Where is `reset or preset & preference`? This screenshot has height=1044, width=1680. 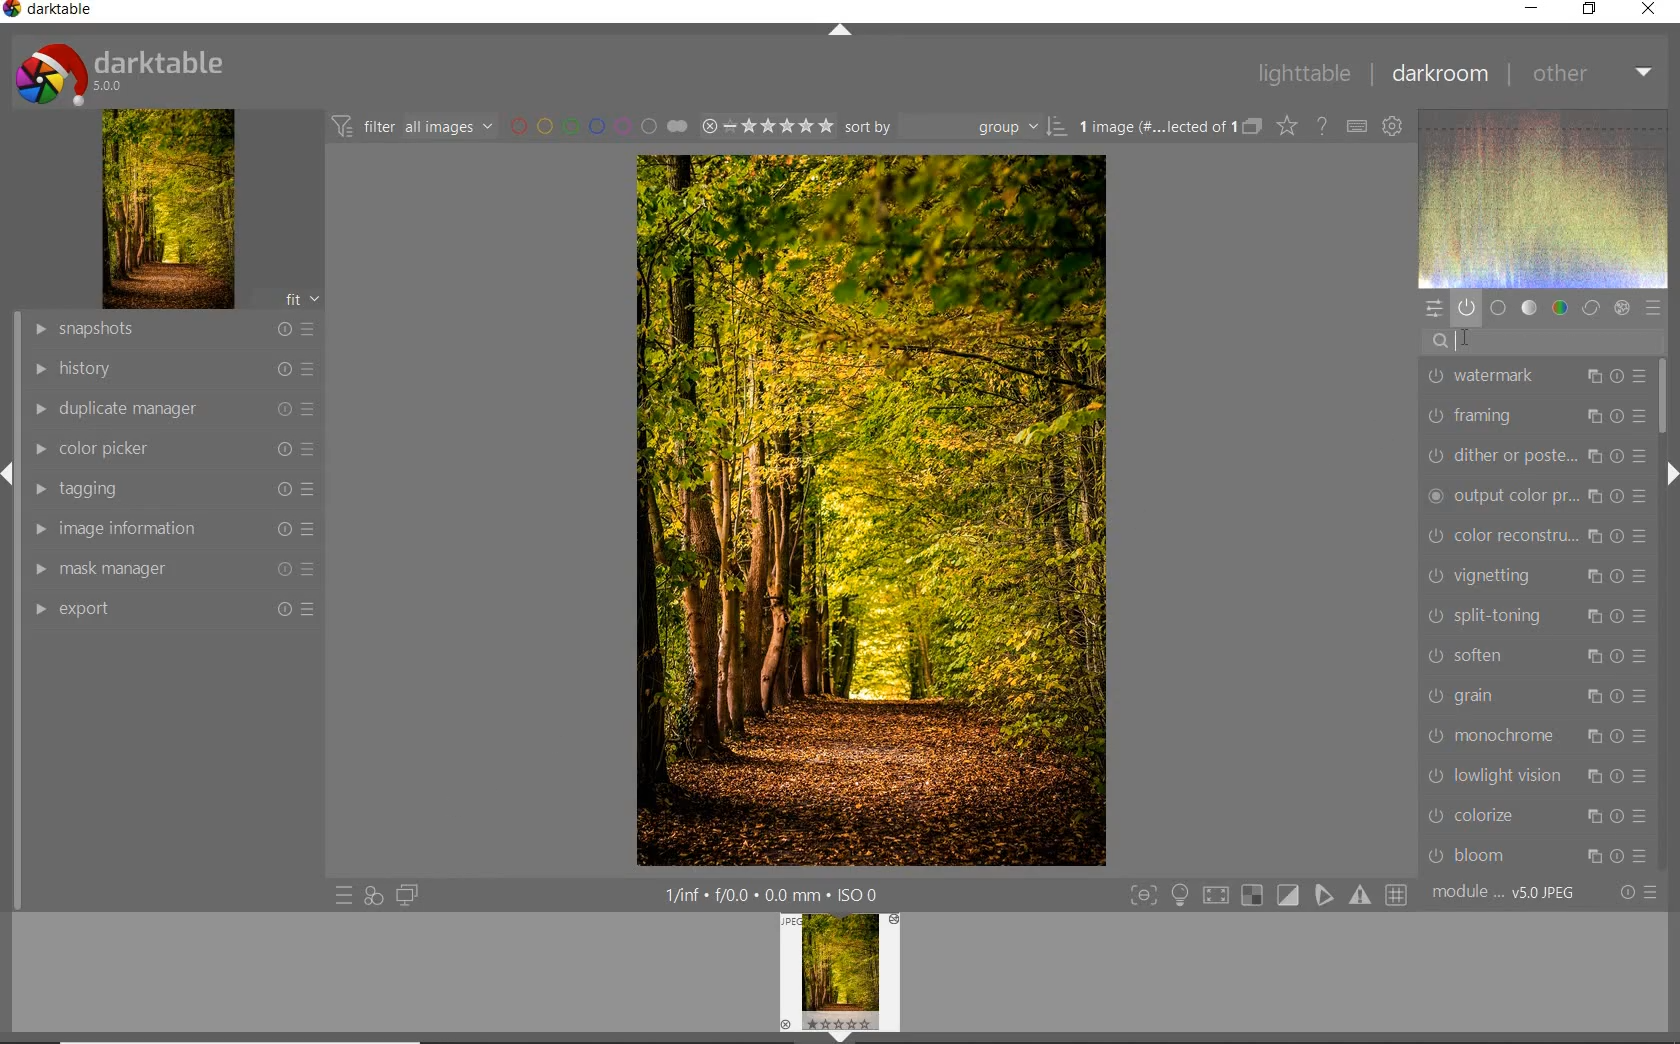 reset or preset & preference is located at coordinates (1637, 893).